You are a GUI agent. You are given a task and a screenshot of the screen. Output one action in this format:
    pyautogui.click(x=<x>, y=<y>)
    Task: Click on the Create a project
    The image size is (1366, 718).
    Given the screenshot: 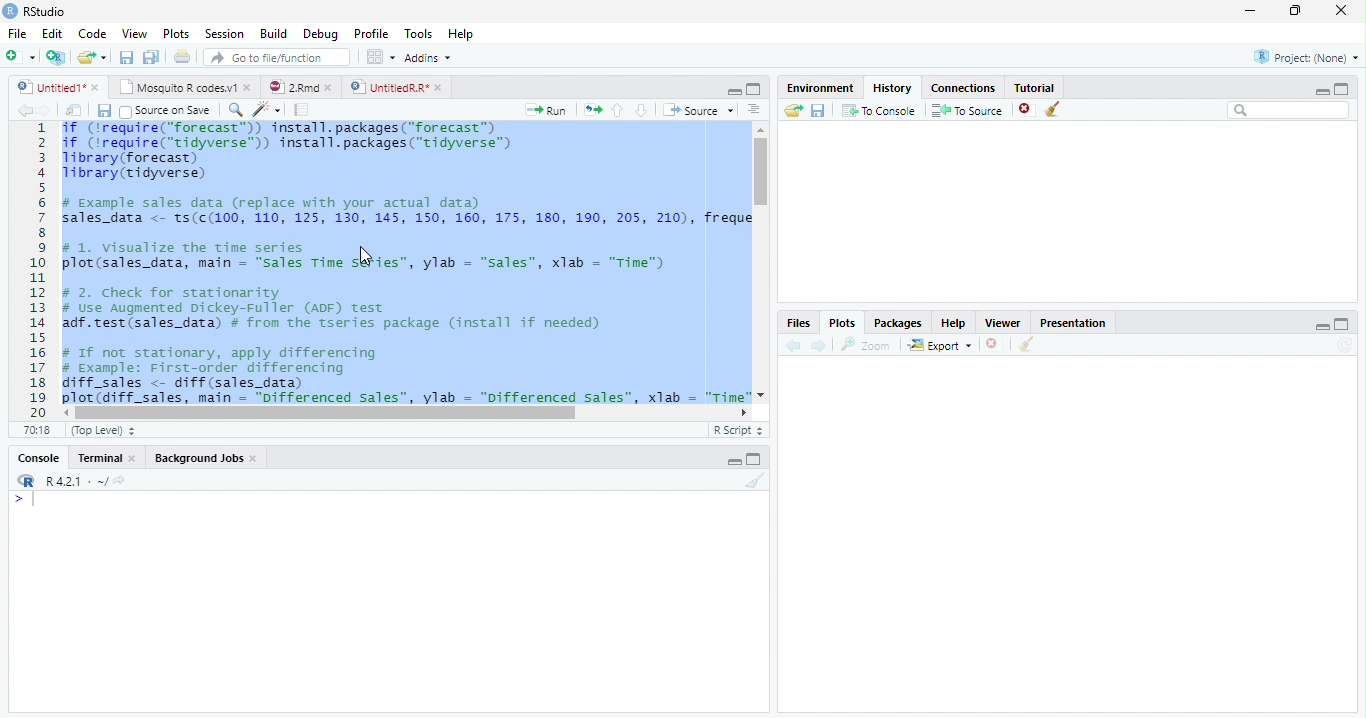 What is the action you would take?
    pyautogui.click(x=57, y=59)
    